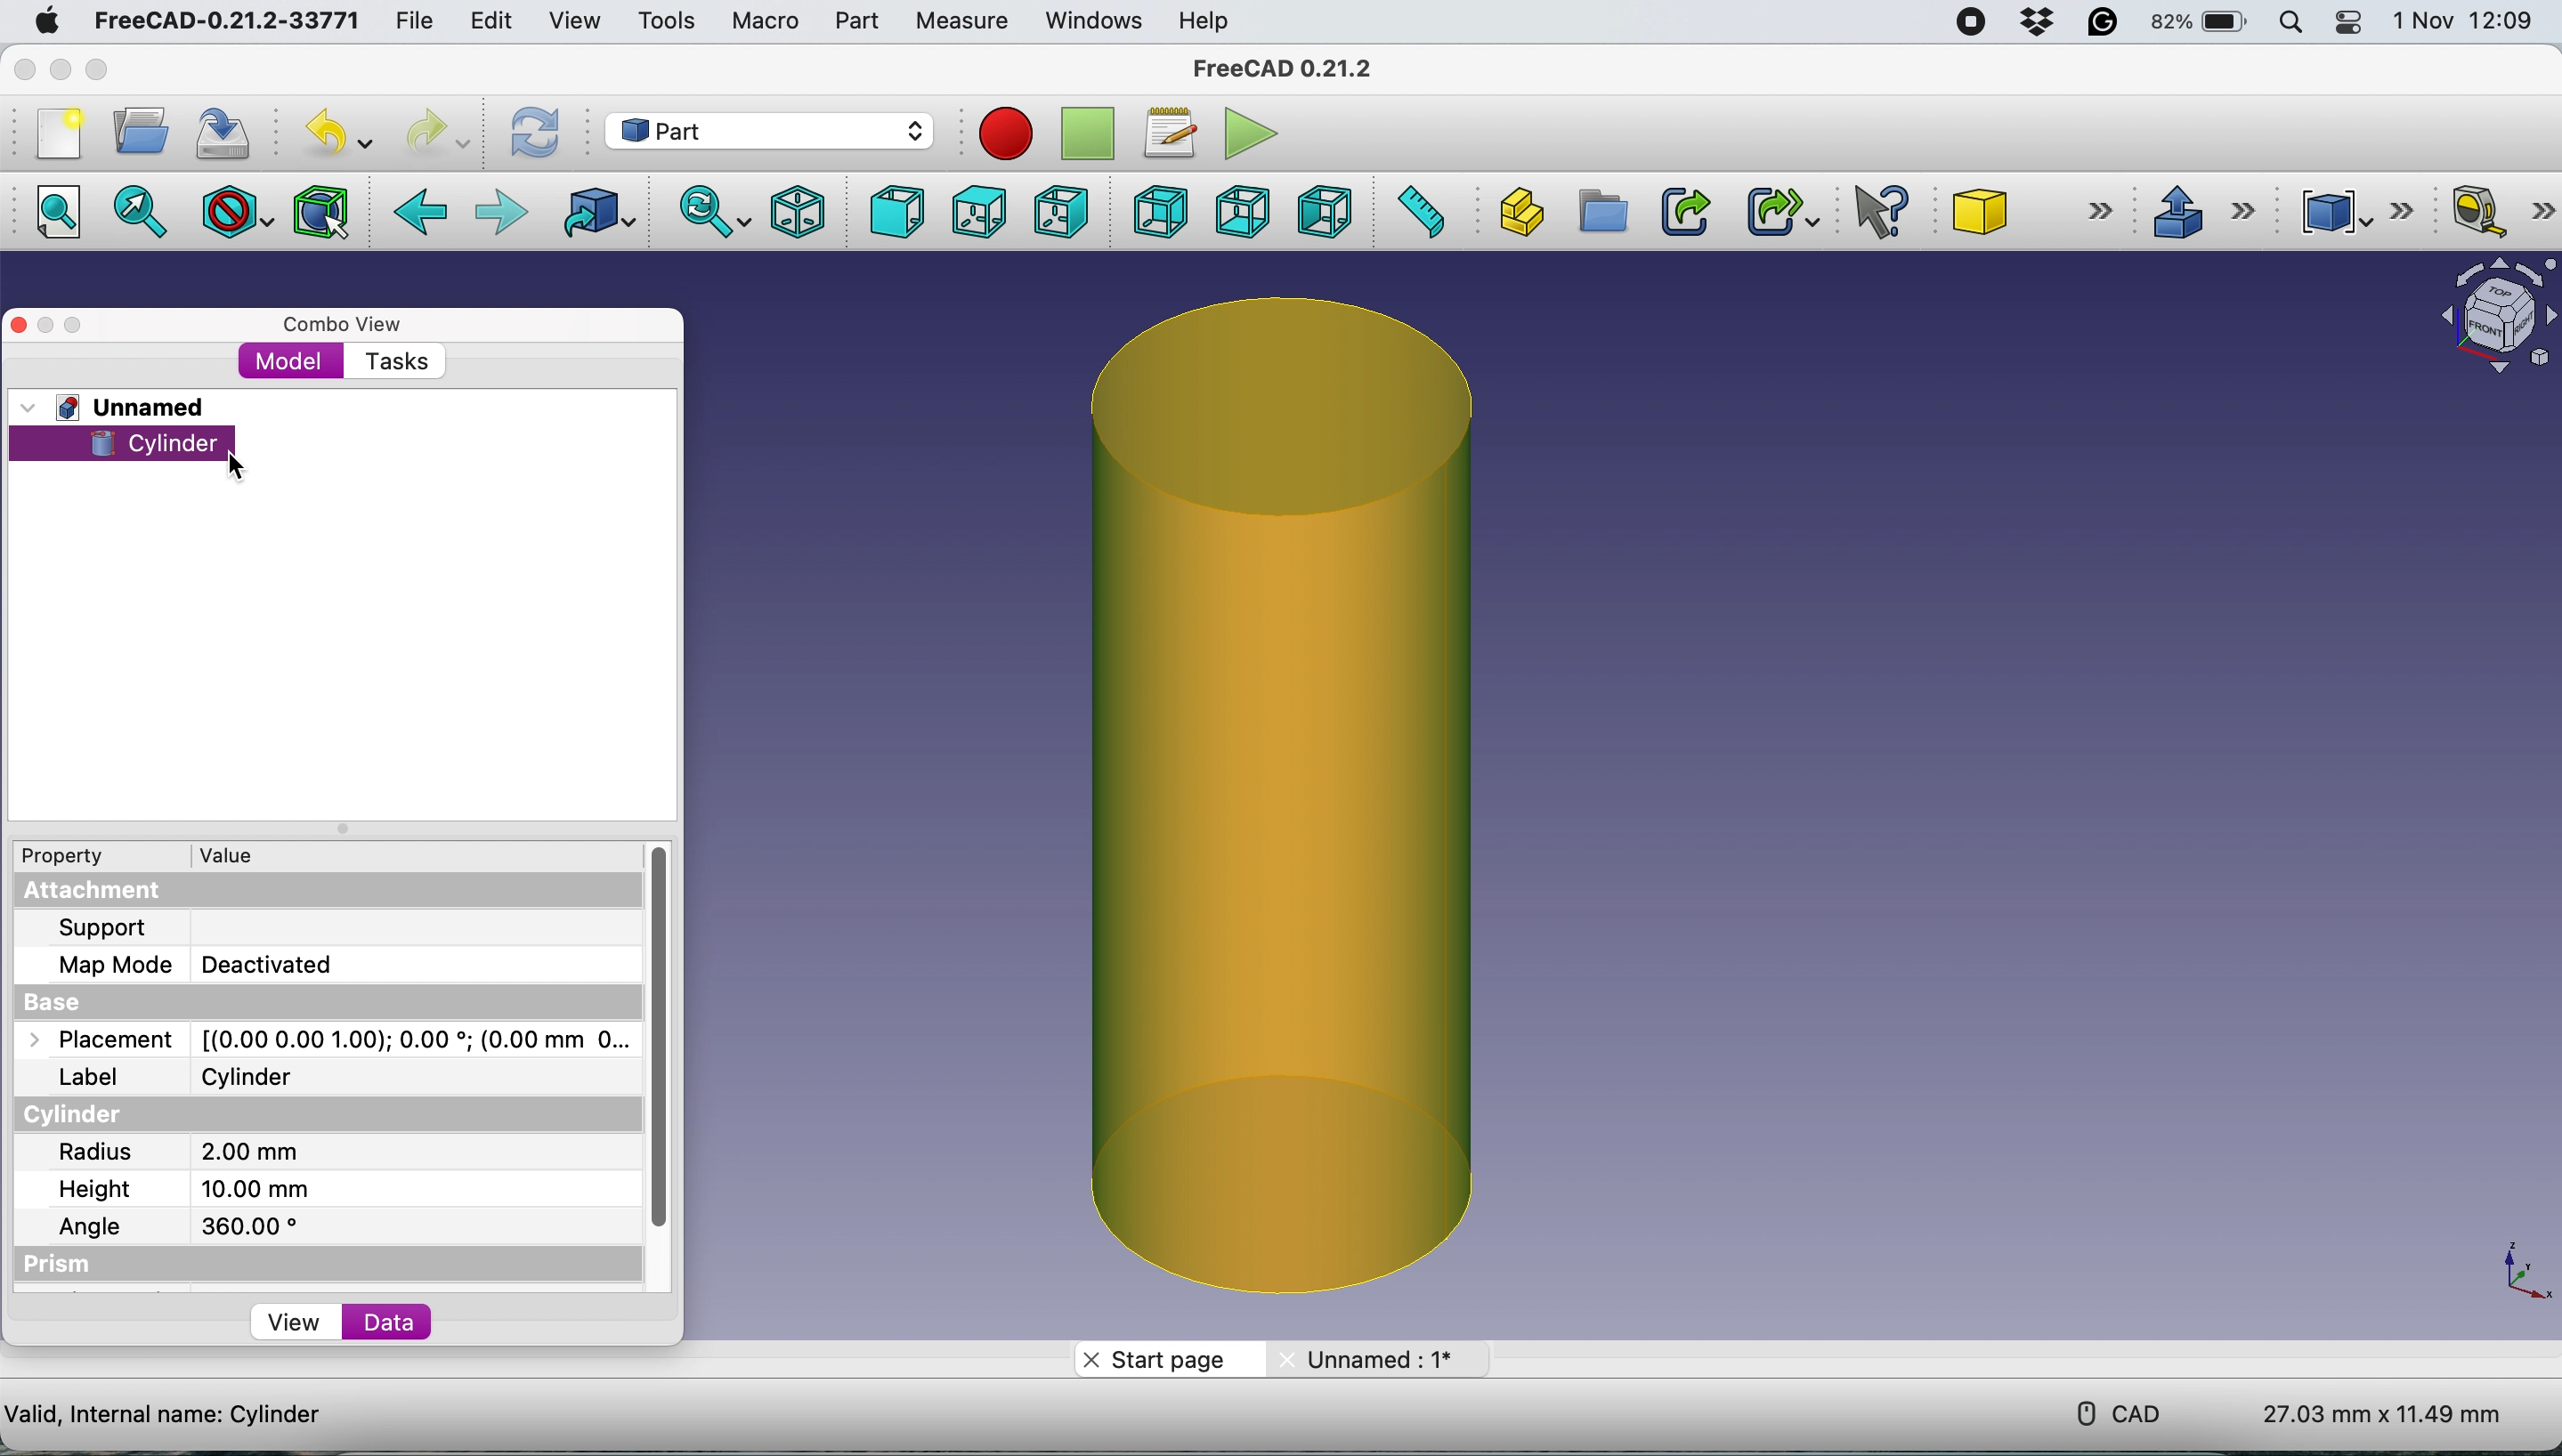  Describe the element at coordinates (1097, 24) in the screenshot. I see `windows` at that location.